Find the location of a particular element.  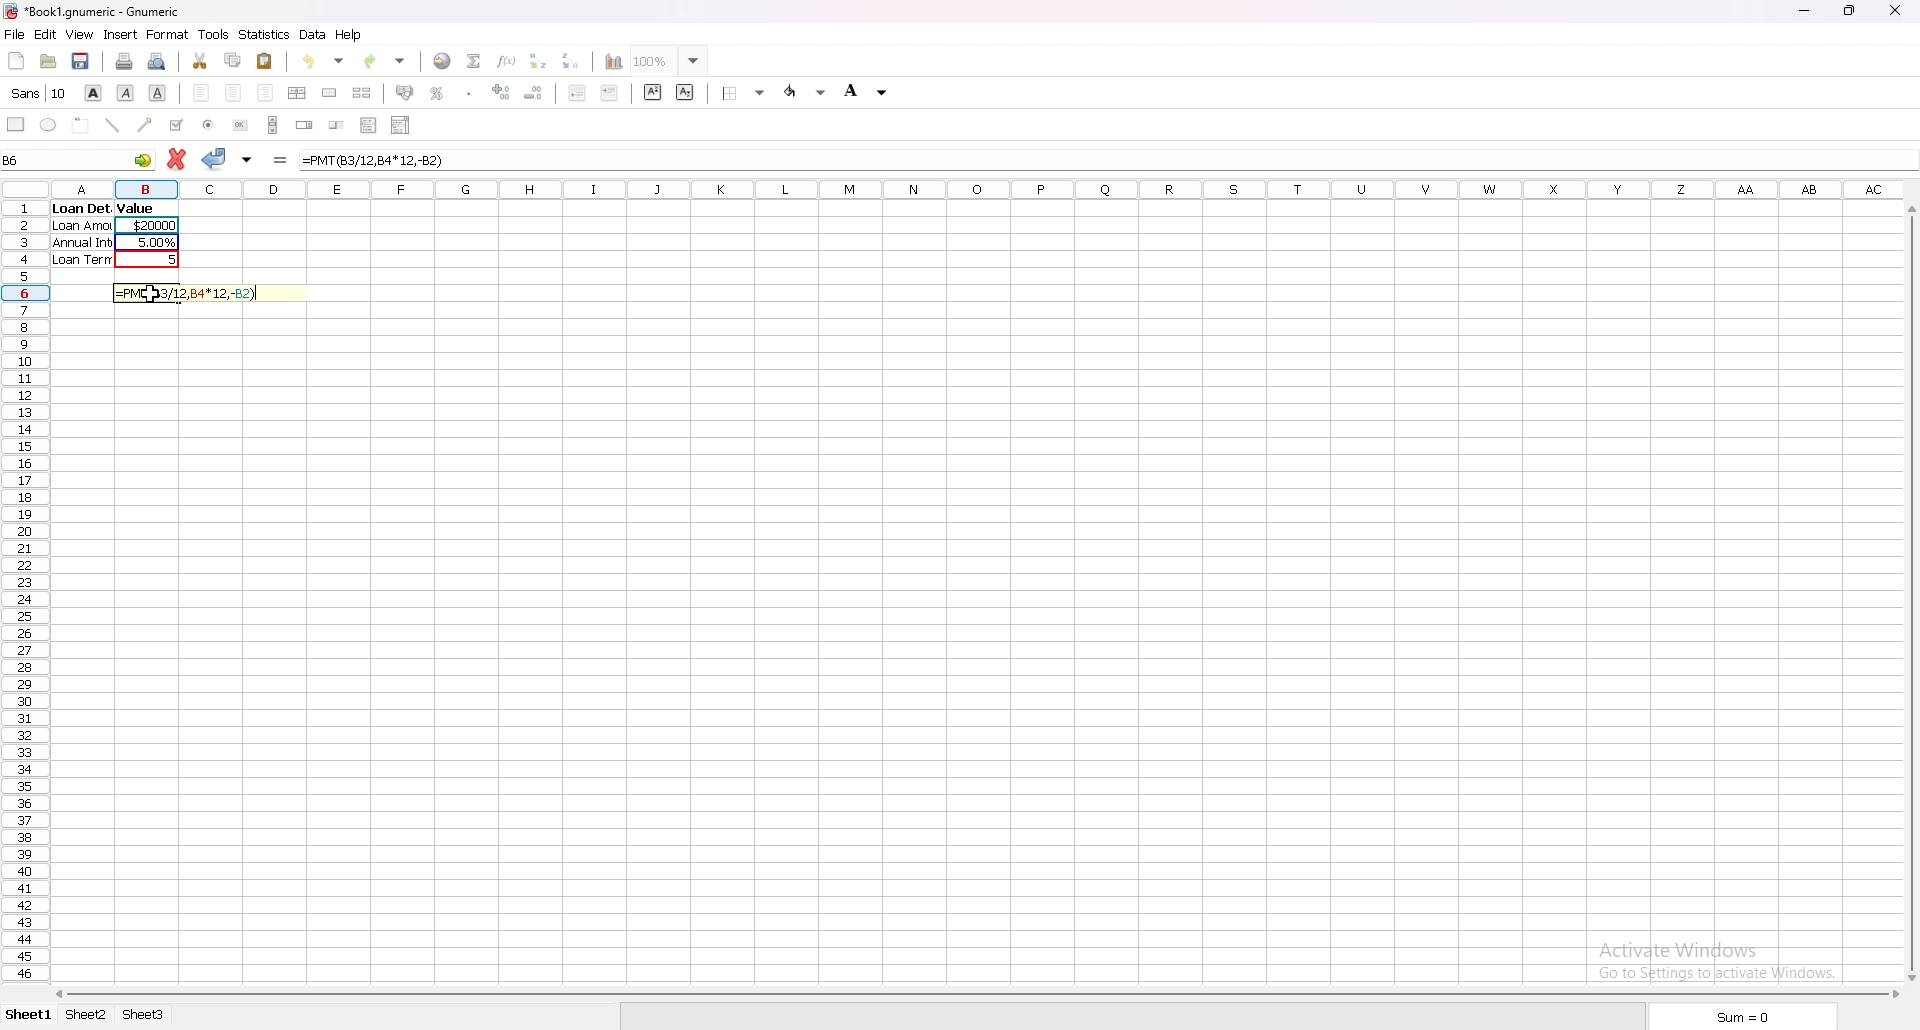

save is located at coordinates (82, 60).